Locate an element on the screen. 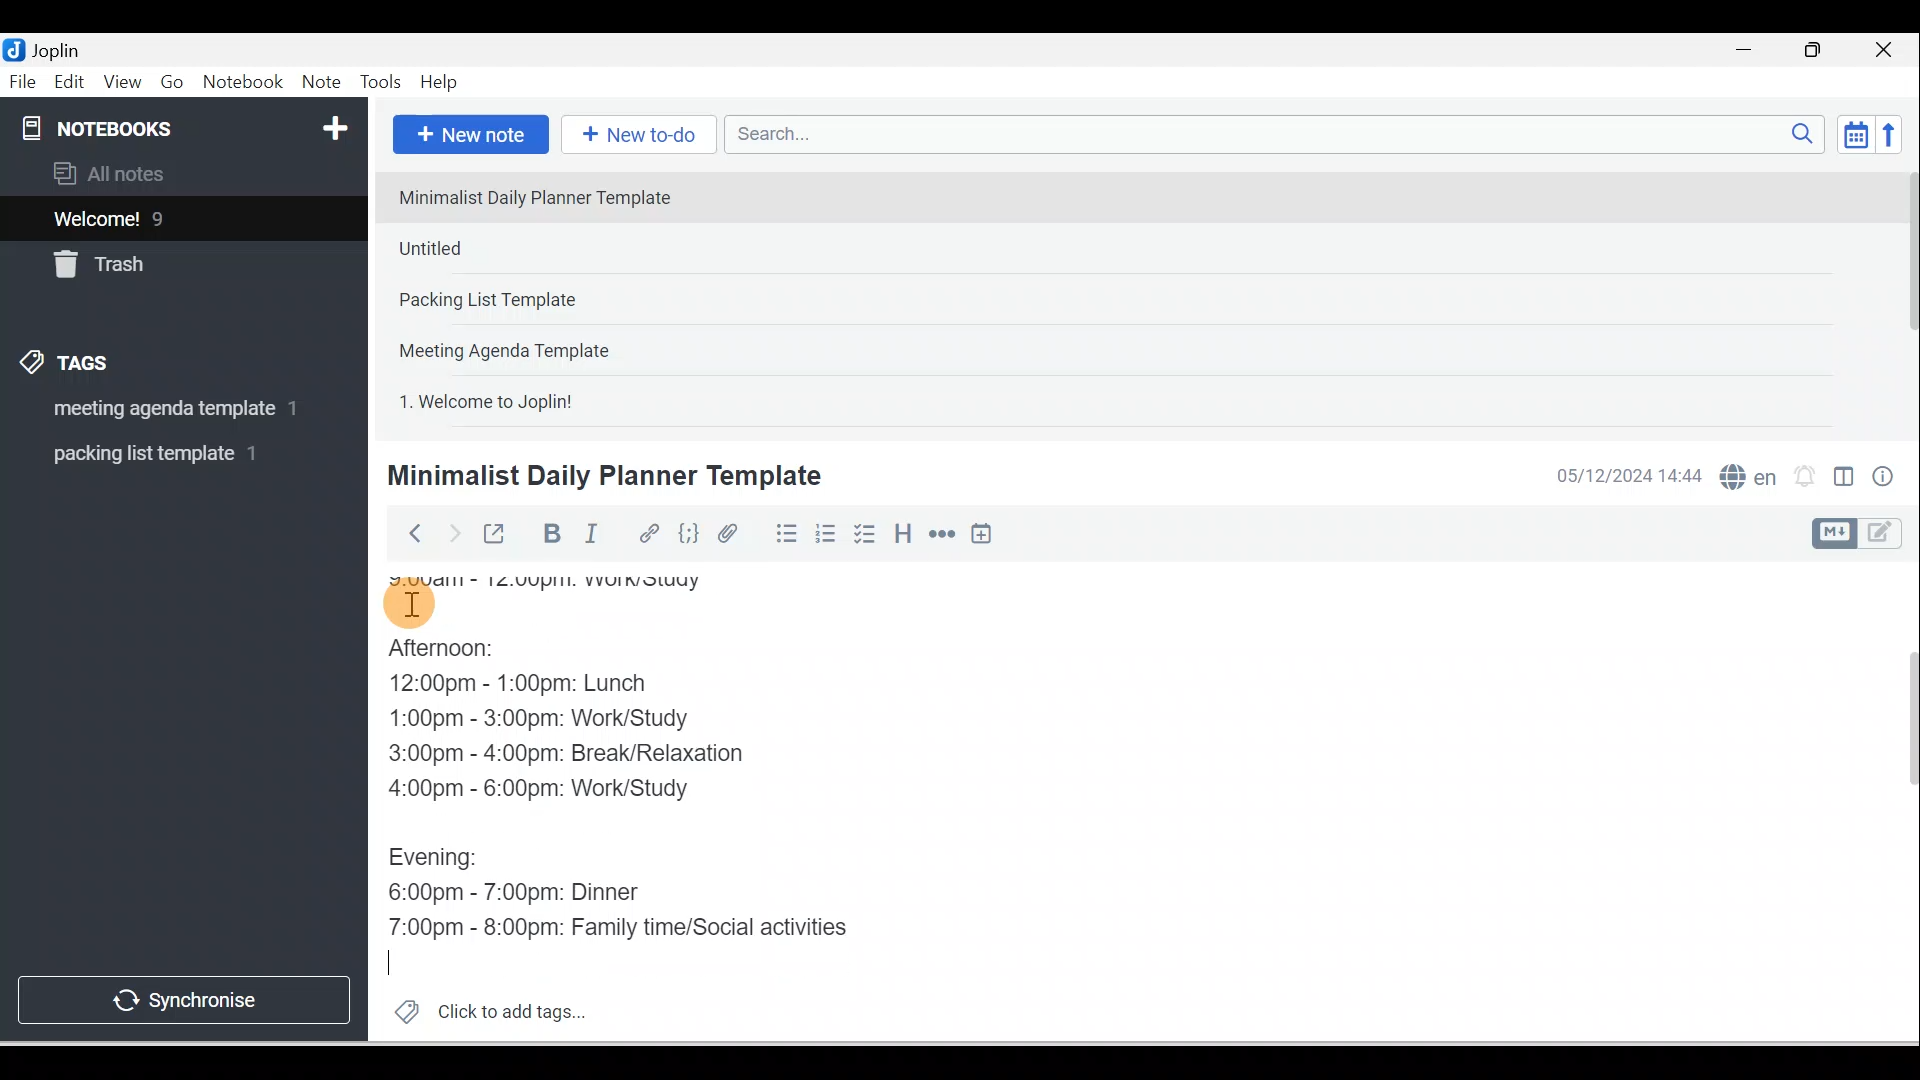 This screenshot has height=1080, width=1920. Toggle editor layout is located at coordinates (1864, 534).